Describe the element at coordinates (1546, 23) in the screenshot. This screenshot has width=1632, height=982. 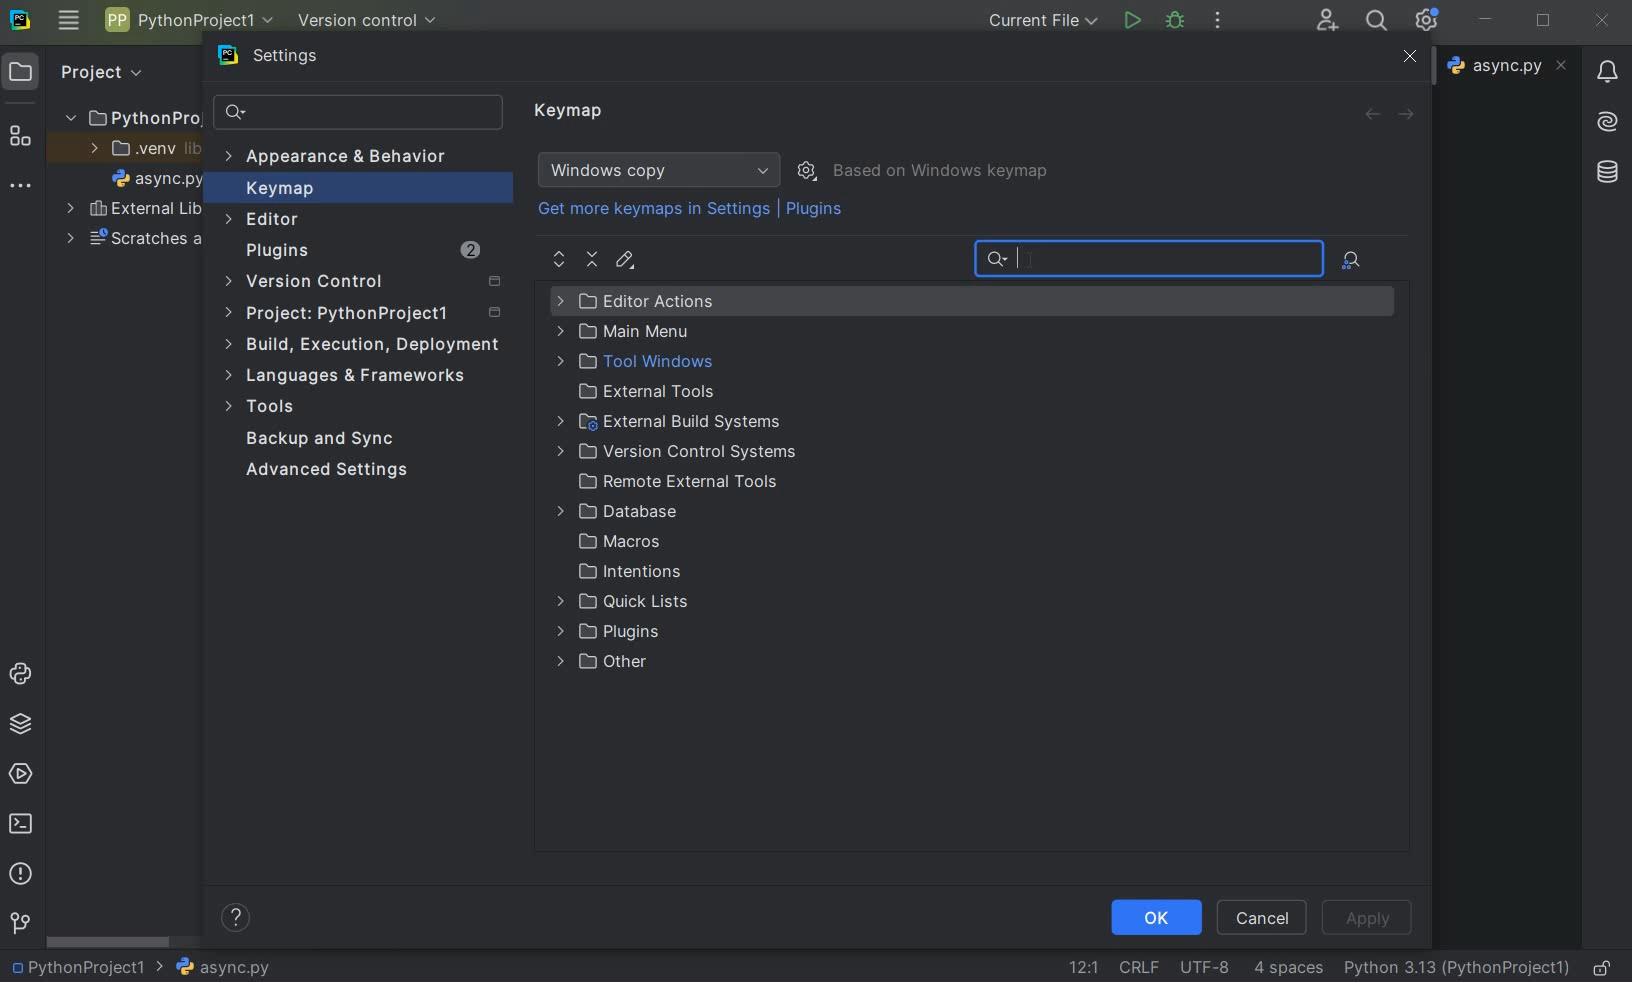
I see `restore down` at that location.